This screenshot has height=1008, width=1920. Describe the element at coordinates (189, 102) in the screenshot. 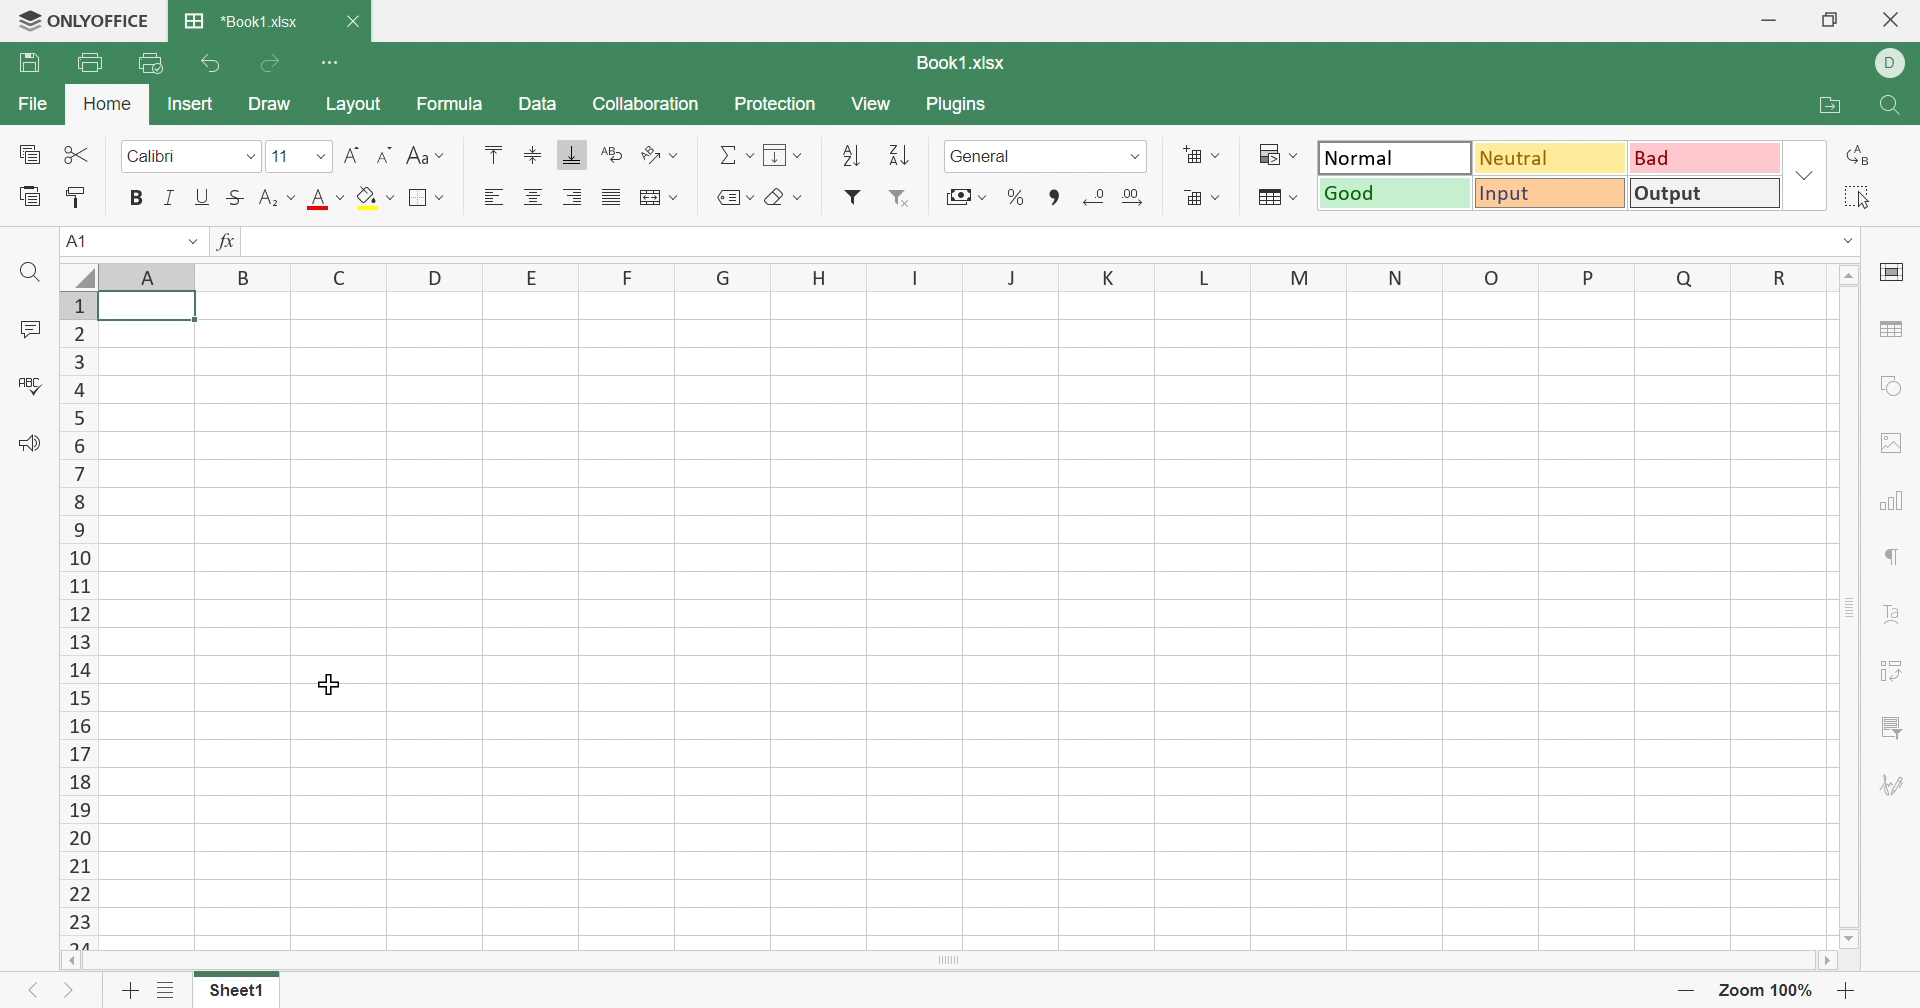

I see `Insert` at that location.